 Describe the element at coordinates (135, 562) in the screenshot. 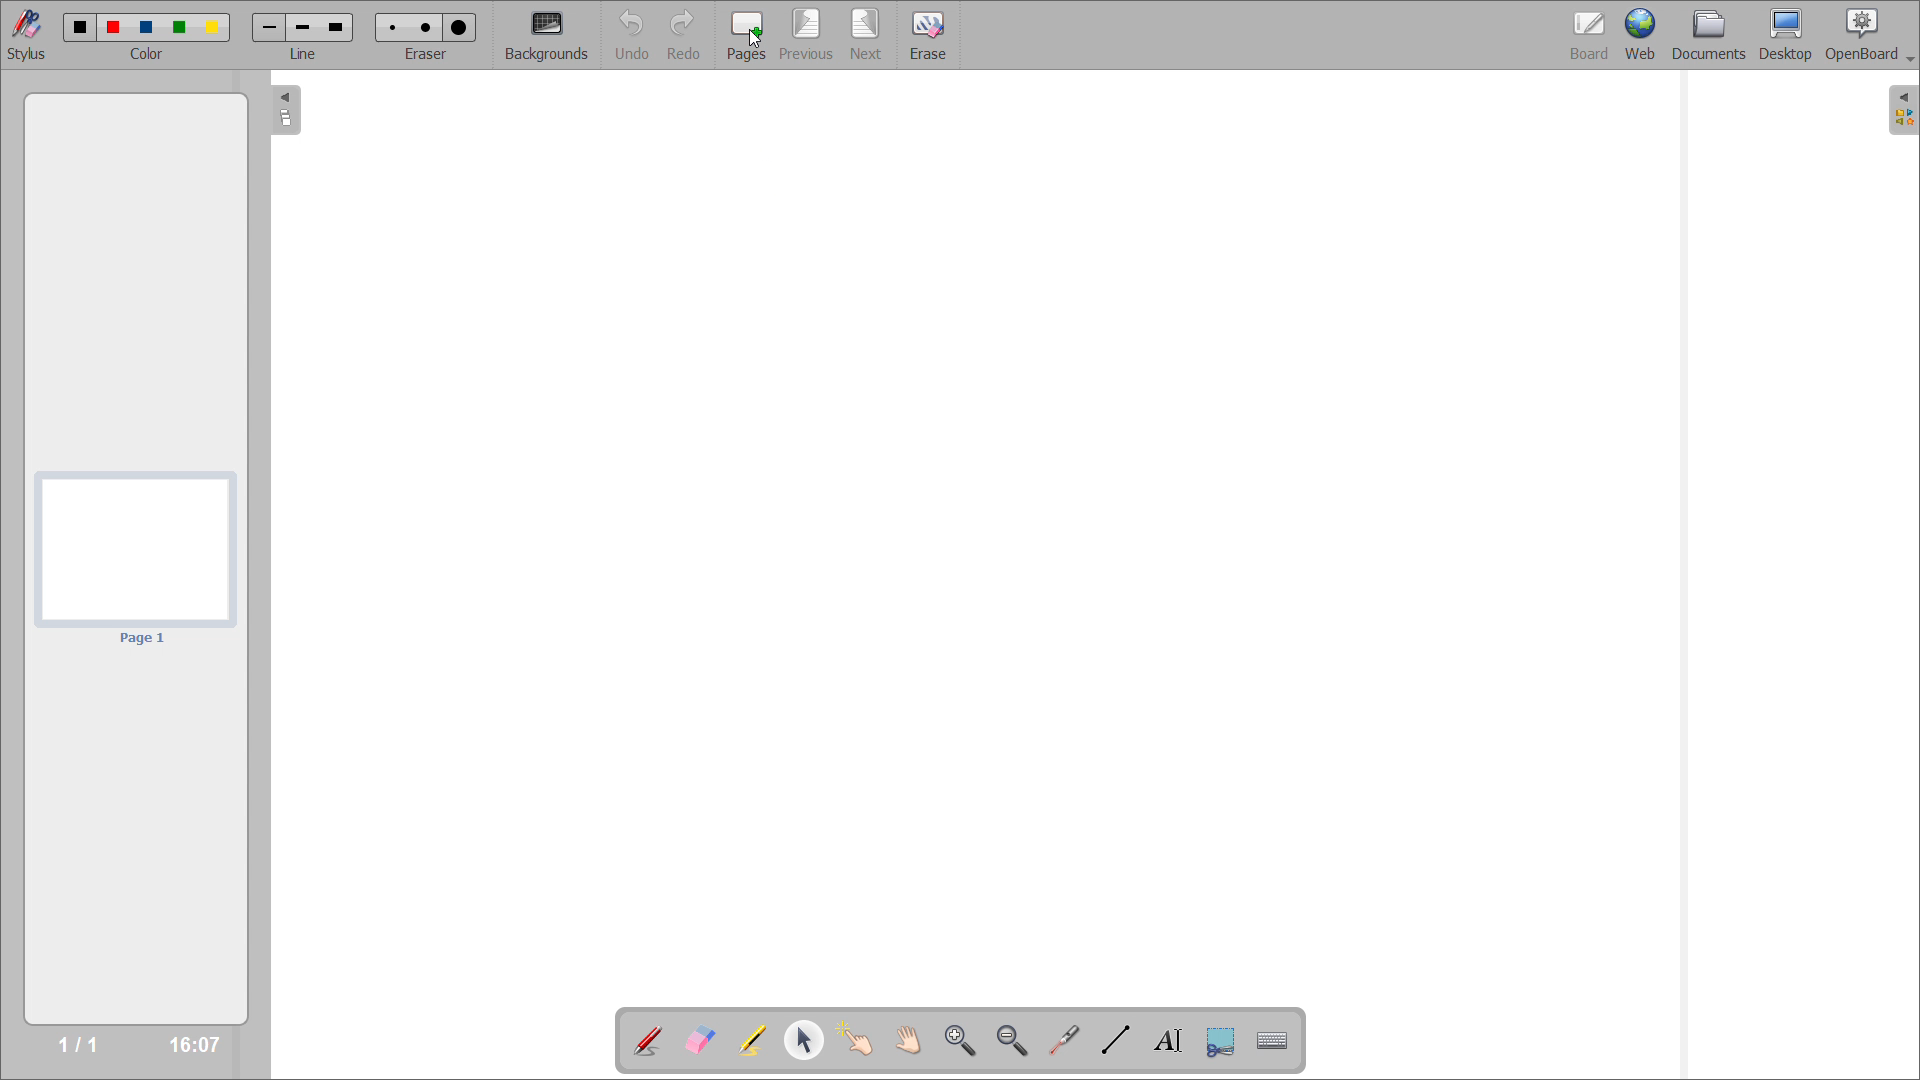

I see `page 1` at that location.